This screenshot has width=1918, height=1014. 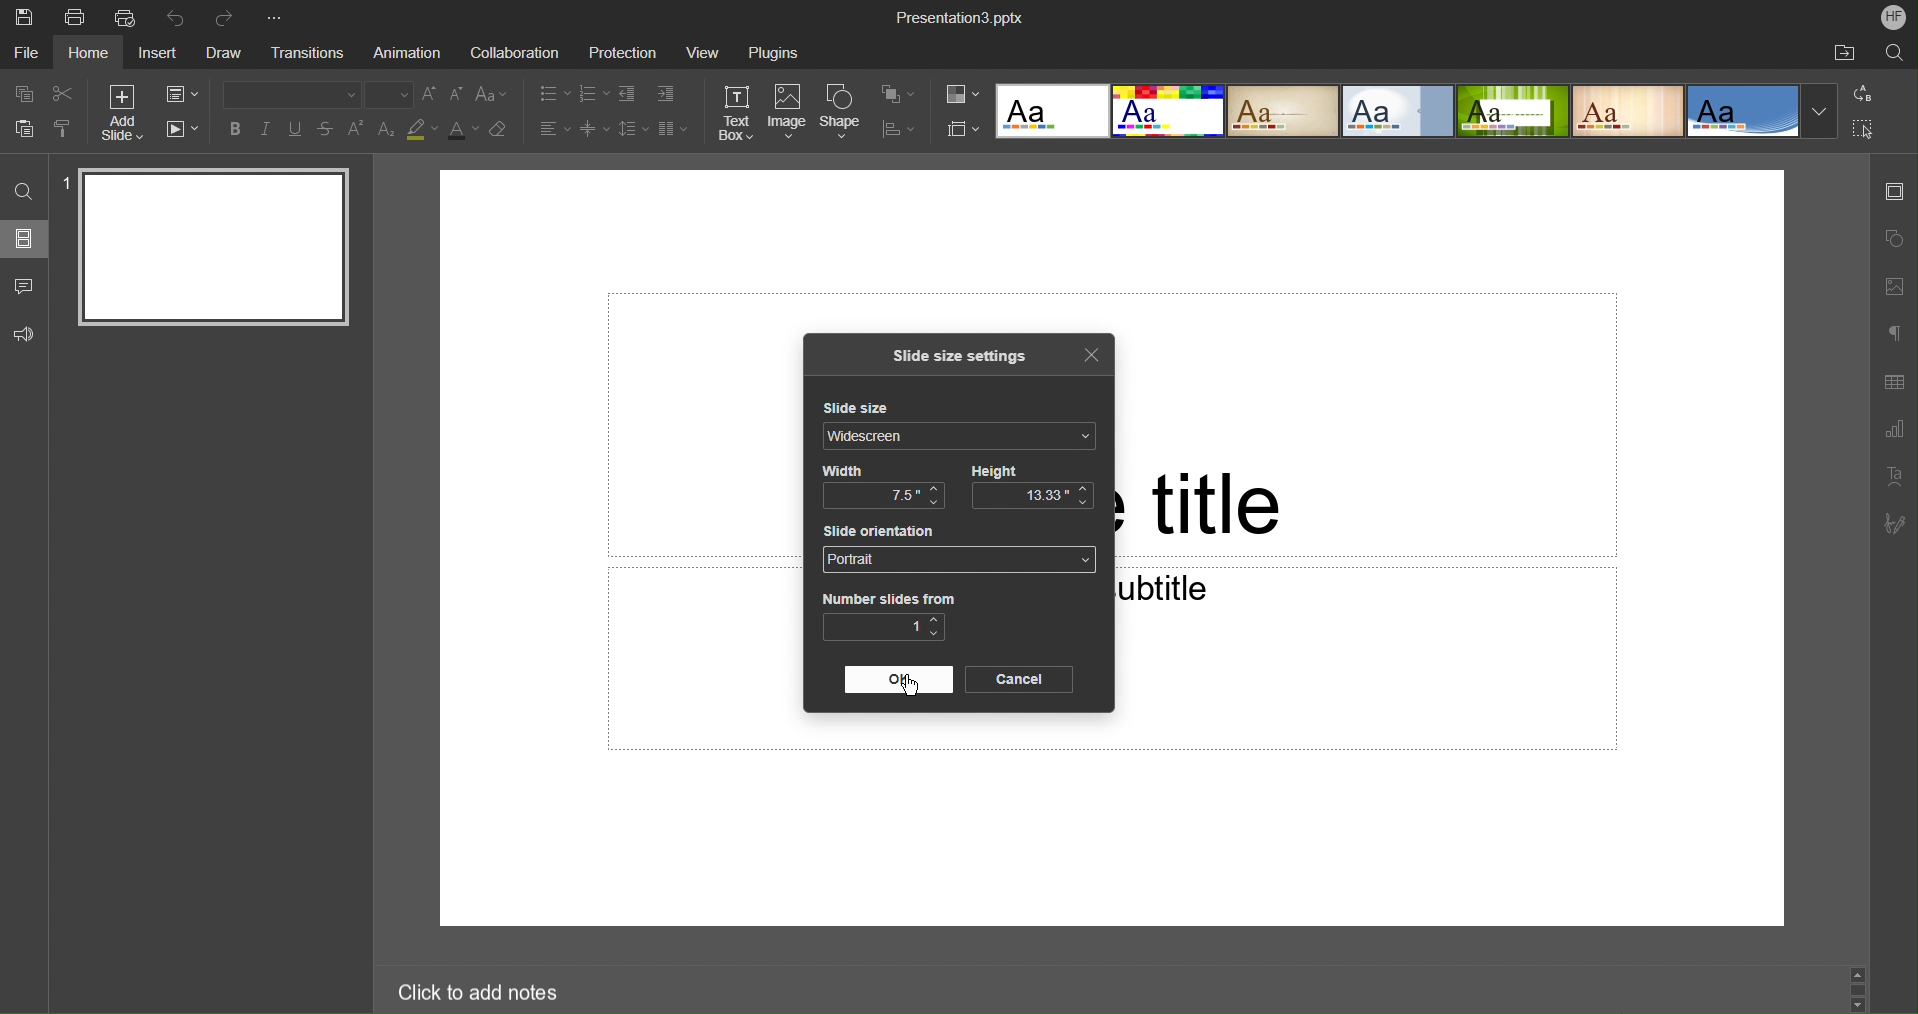 I want to click on Column, so click(x=672, y=129).